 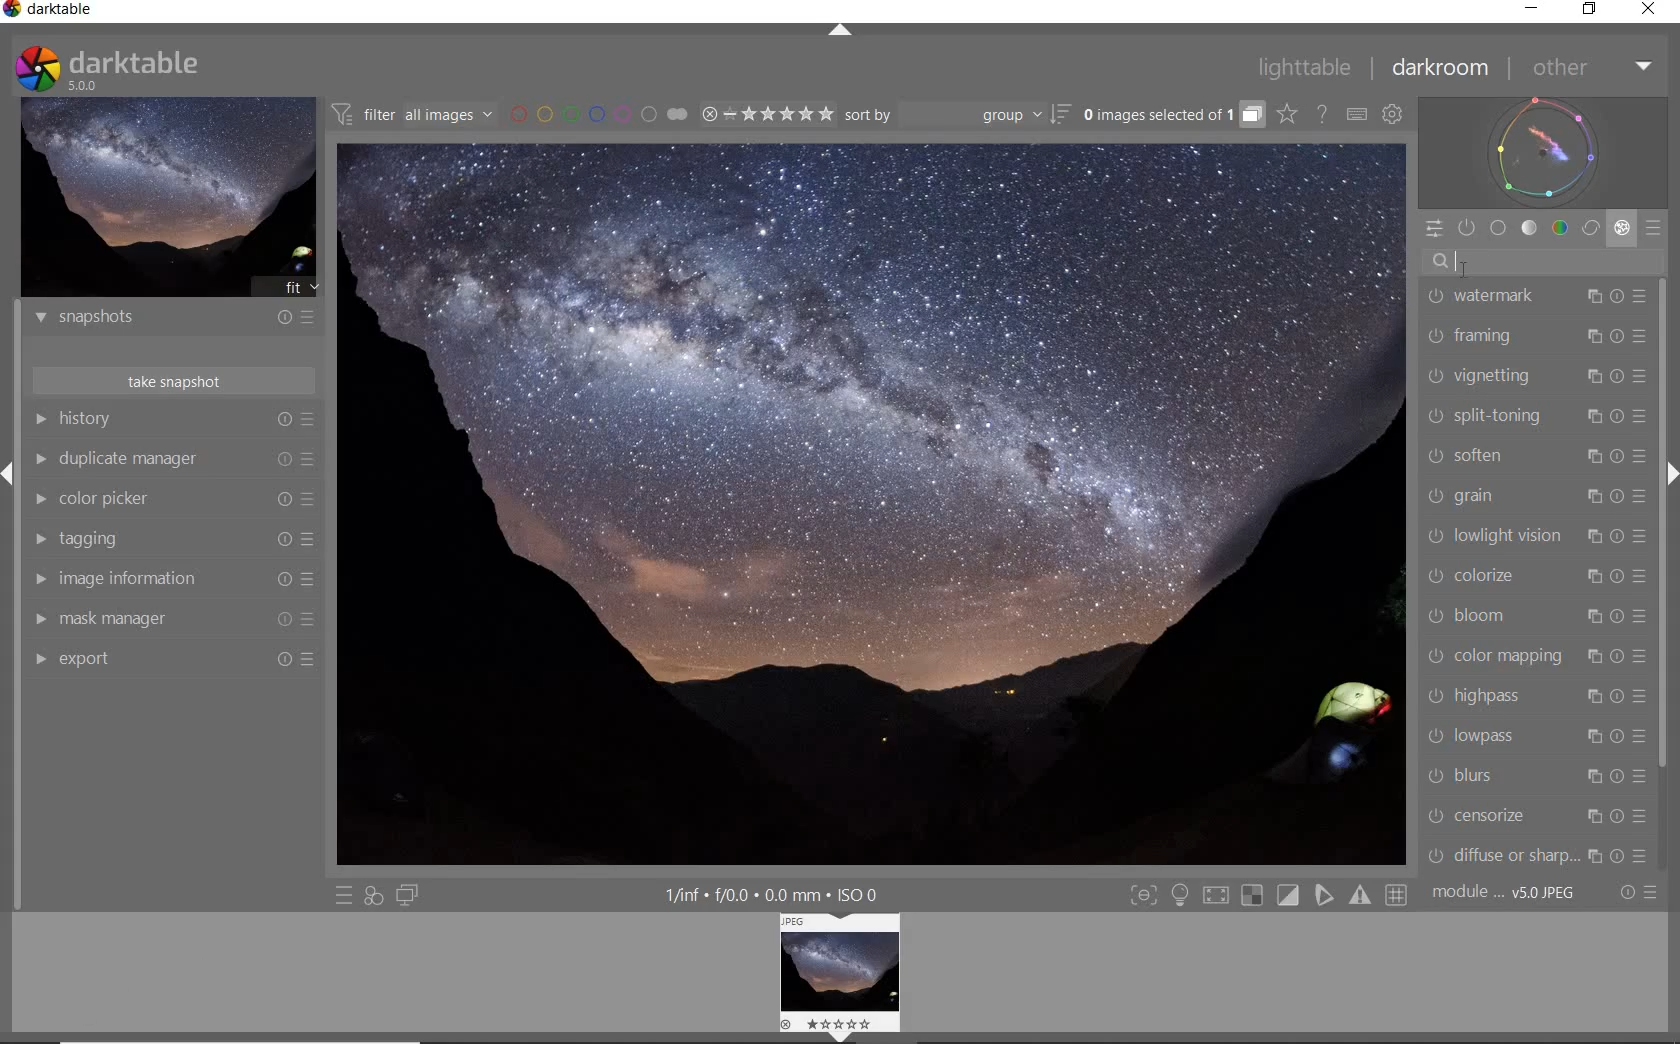 I want to click on multiple instance actions, so click(x=1592, y=814).